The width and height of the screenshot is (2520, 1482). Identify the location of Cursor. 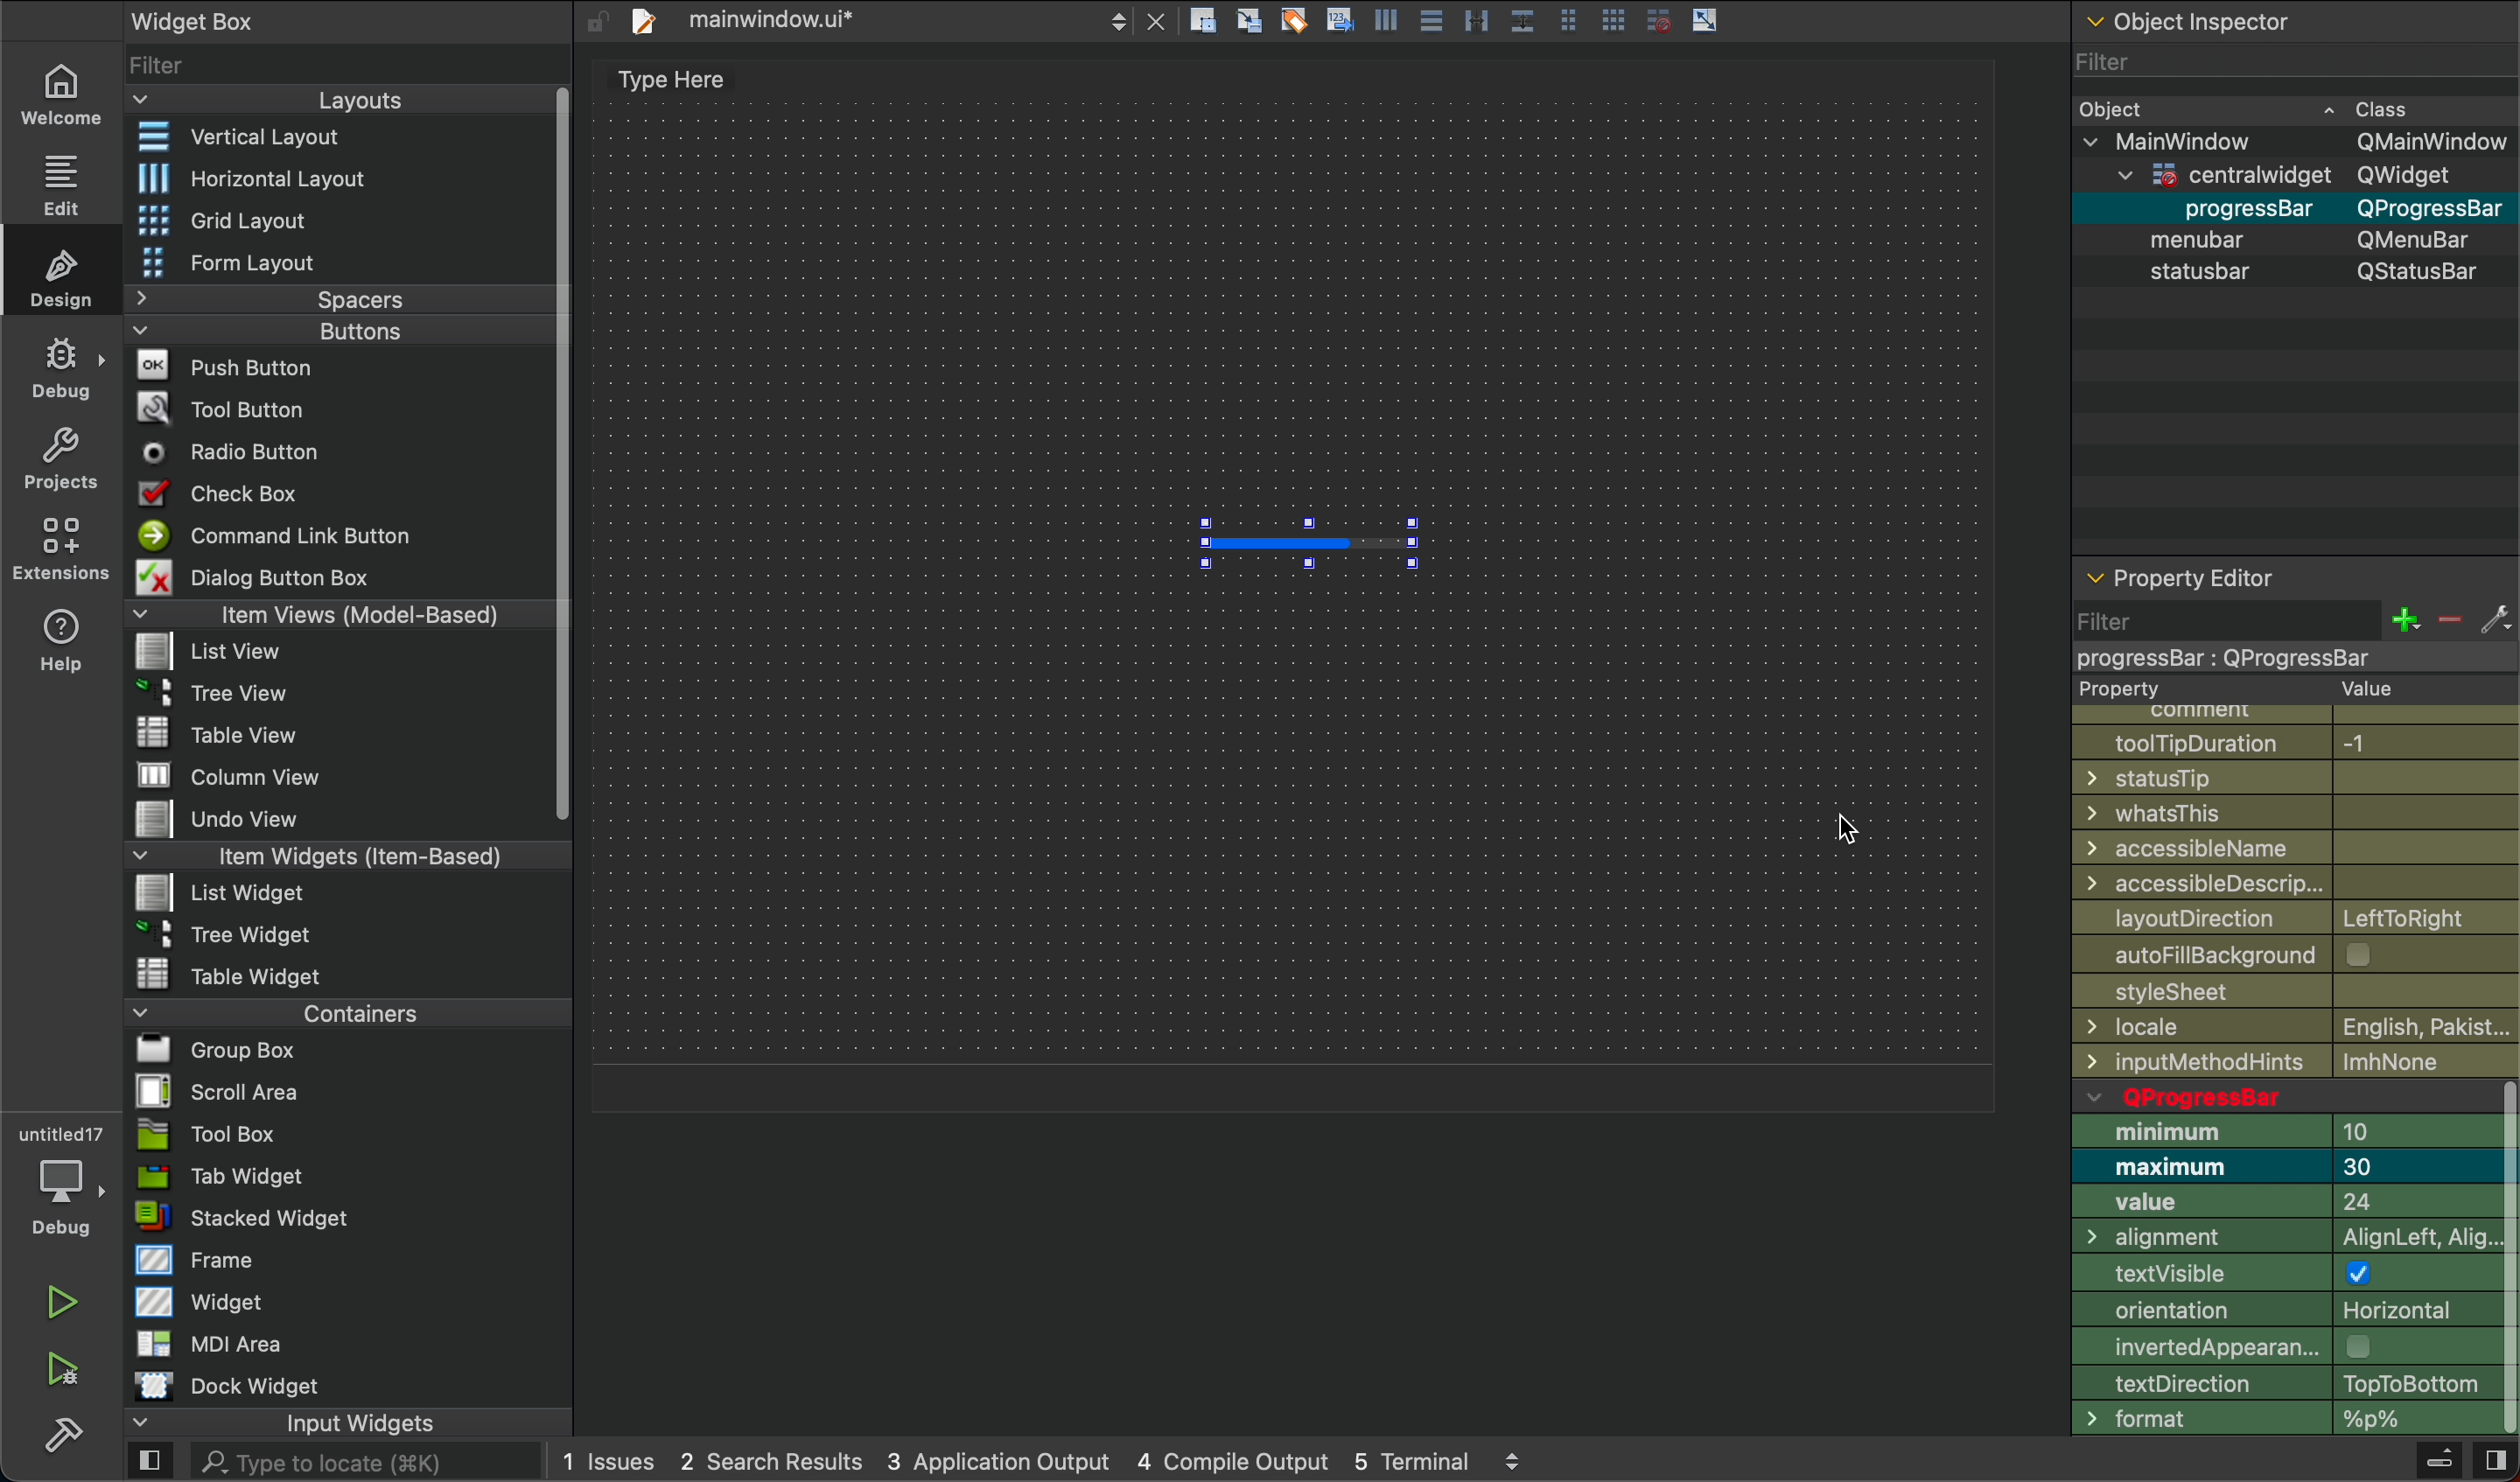
(1834, 833).